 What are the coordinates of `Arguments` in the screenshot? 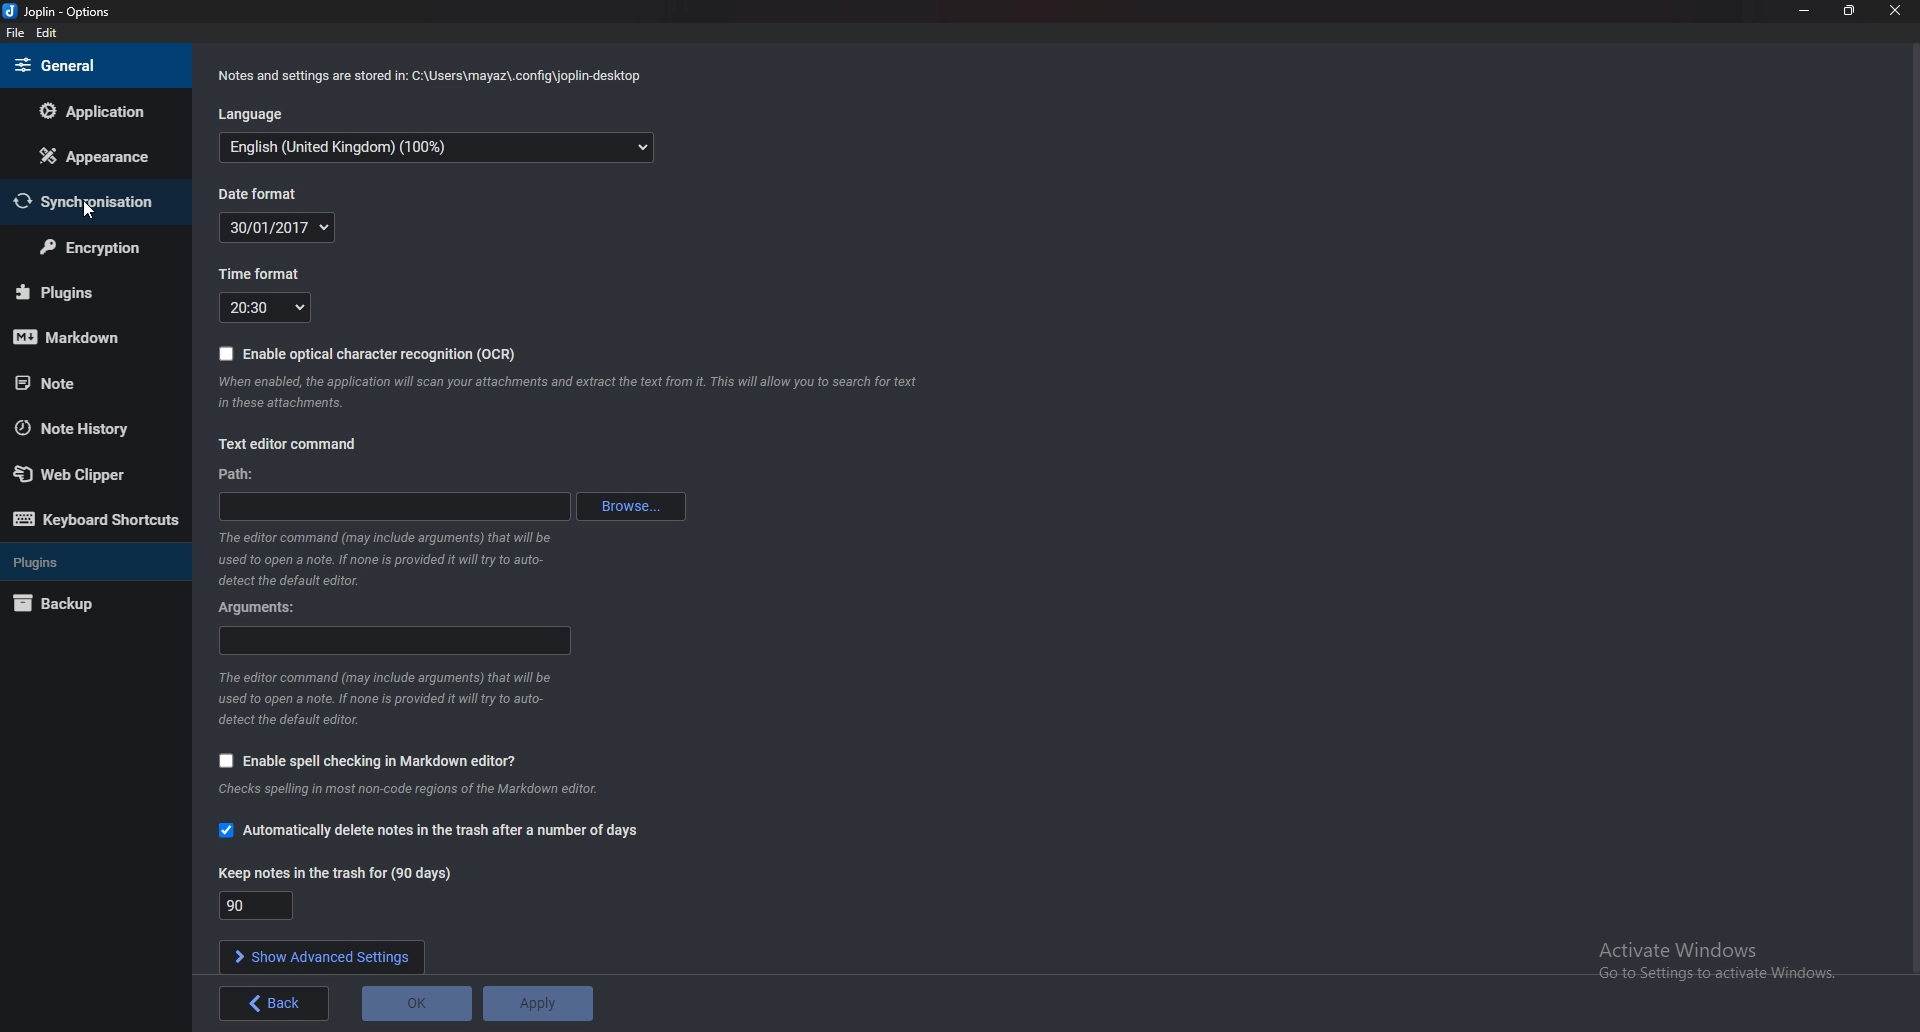 It's located at (254, 606).